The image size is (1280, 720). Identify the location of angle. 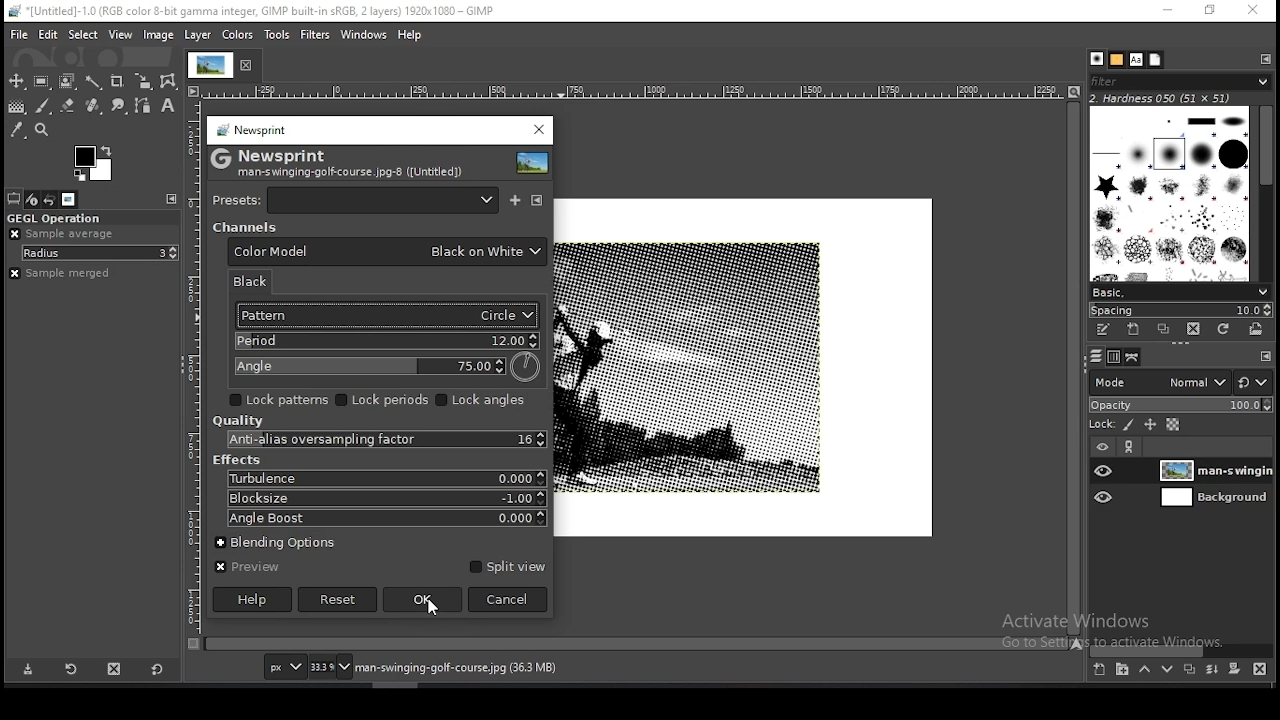
(387, 367).